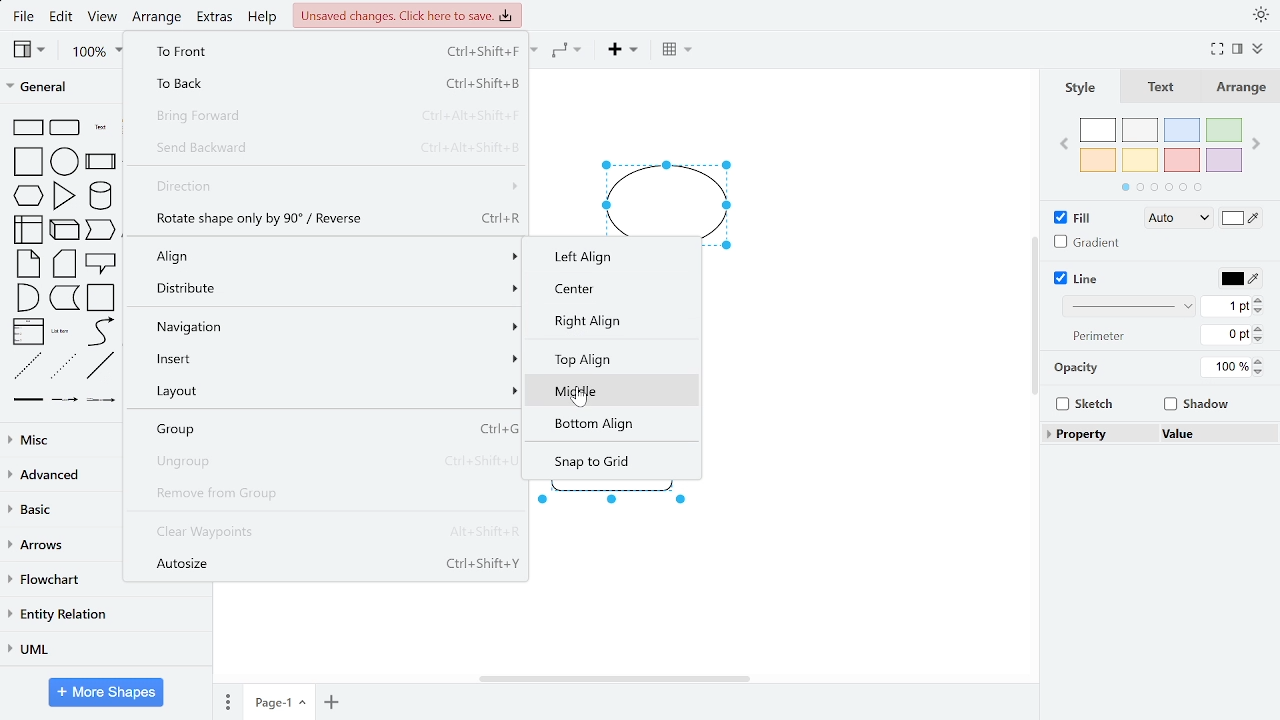 This screenshot has height=720, width=1280. I want to click on fill style, so click(1175, 219).